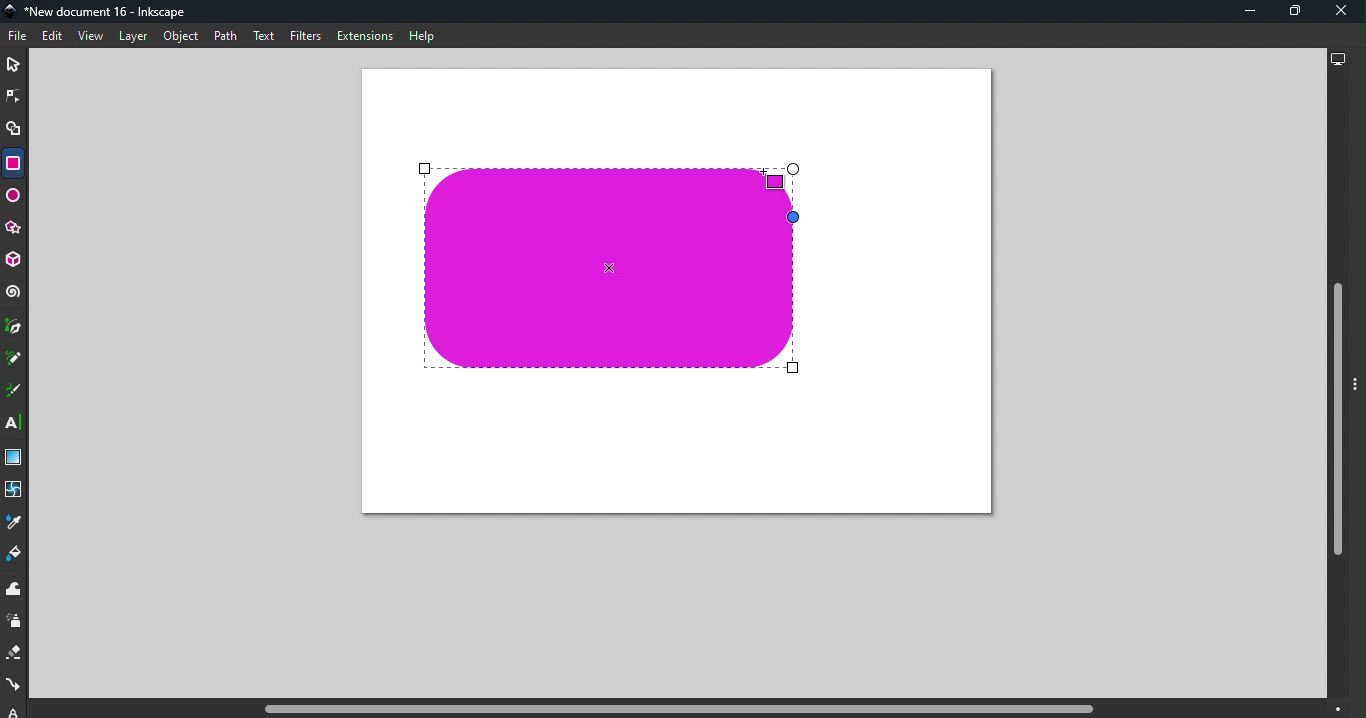 The height and width of the screenshot is (718, 1366). I want to click on Minimize, so click(1247, 11).